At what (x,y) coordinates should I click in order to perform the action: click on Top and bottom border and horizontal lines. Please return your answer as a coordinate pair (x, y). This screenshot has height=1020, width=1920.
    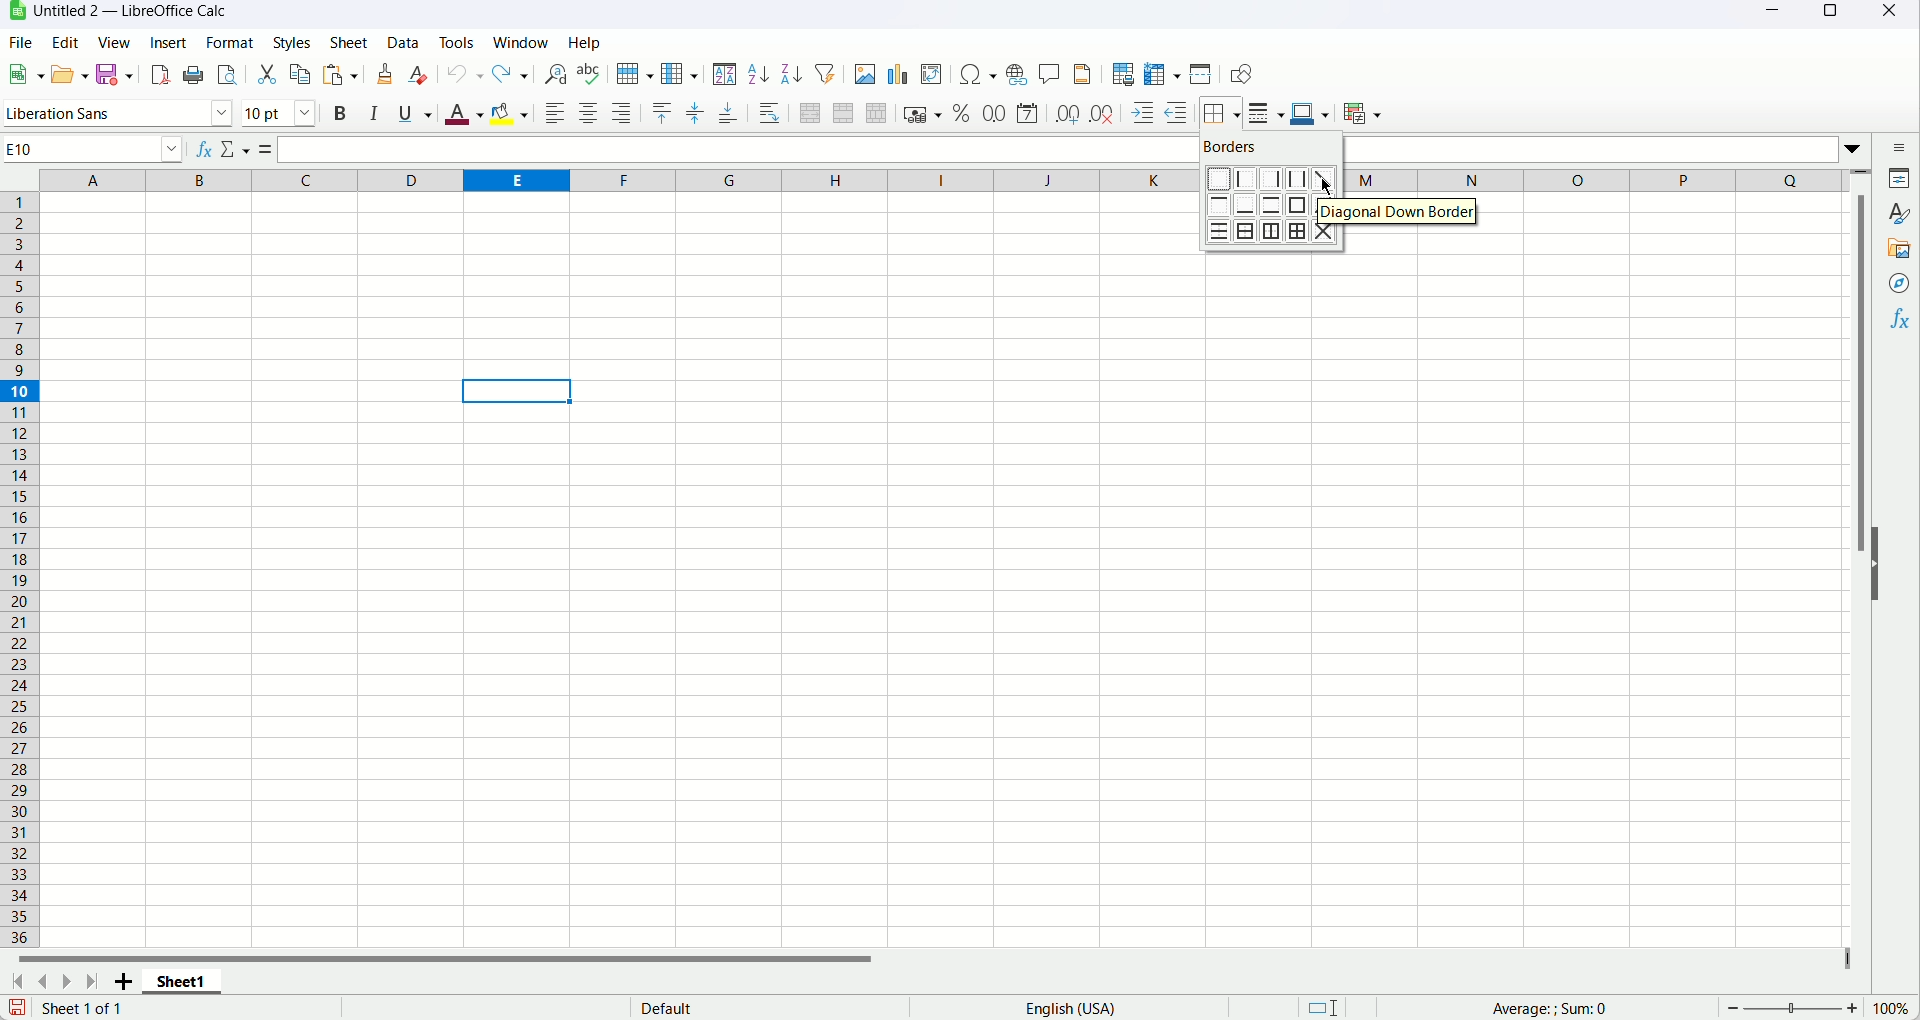
    Looking at the image, I should click on (1219, 233).